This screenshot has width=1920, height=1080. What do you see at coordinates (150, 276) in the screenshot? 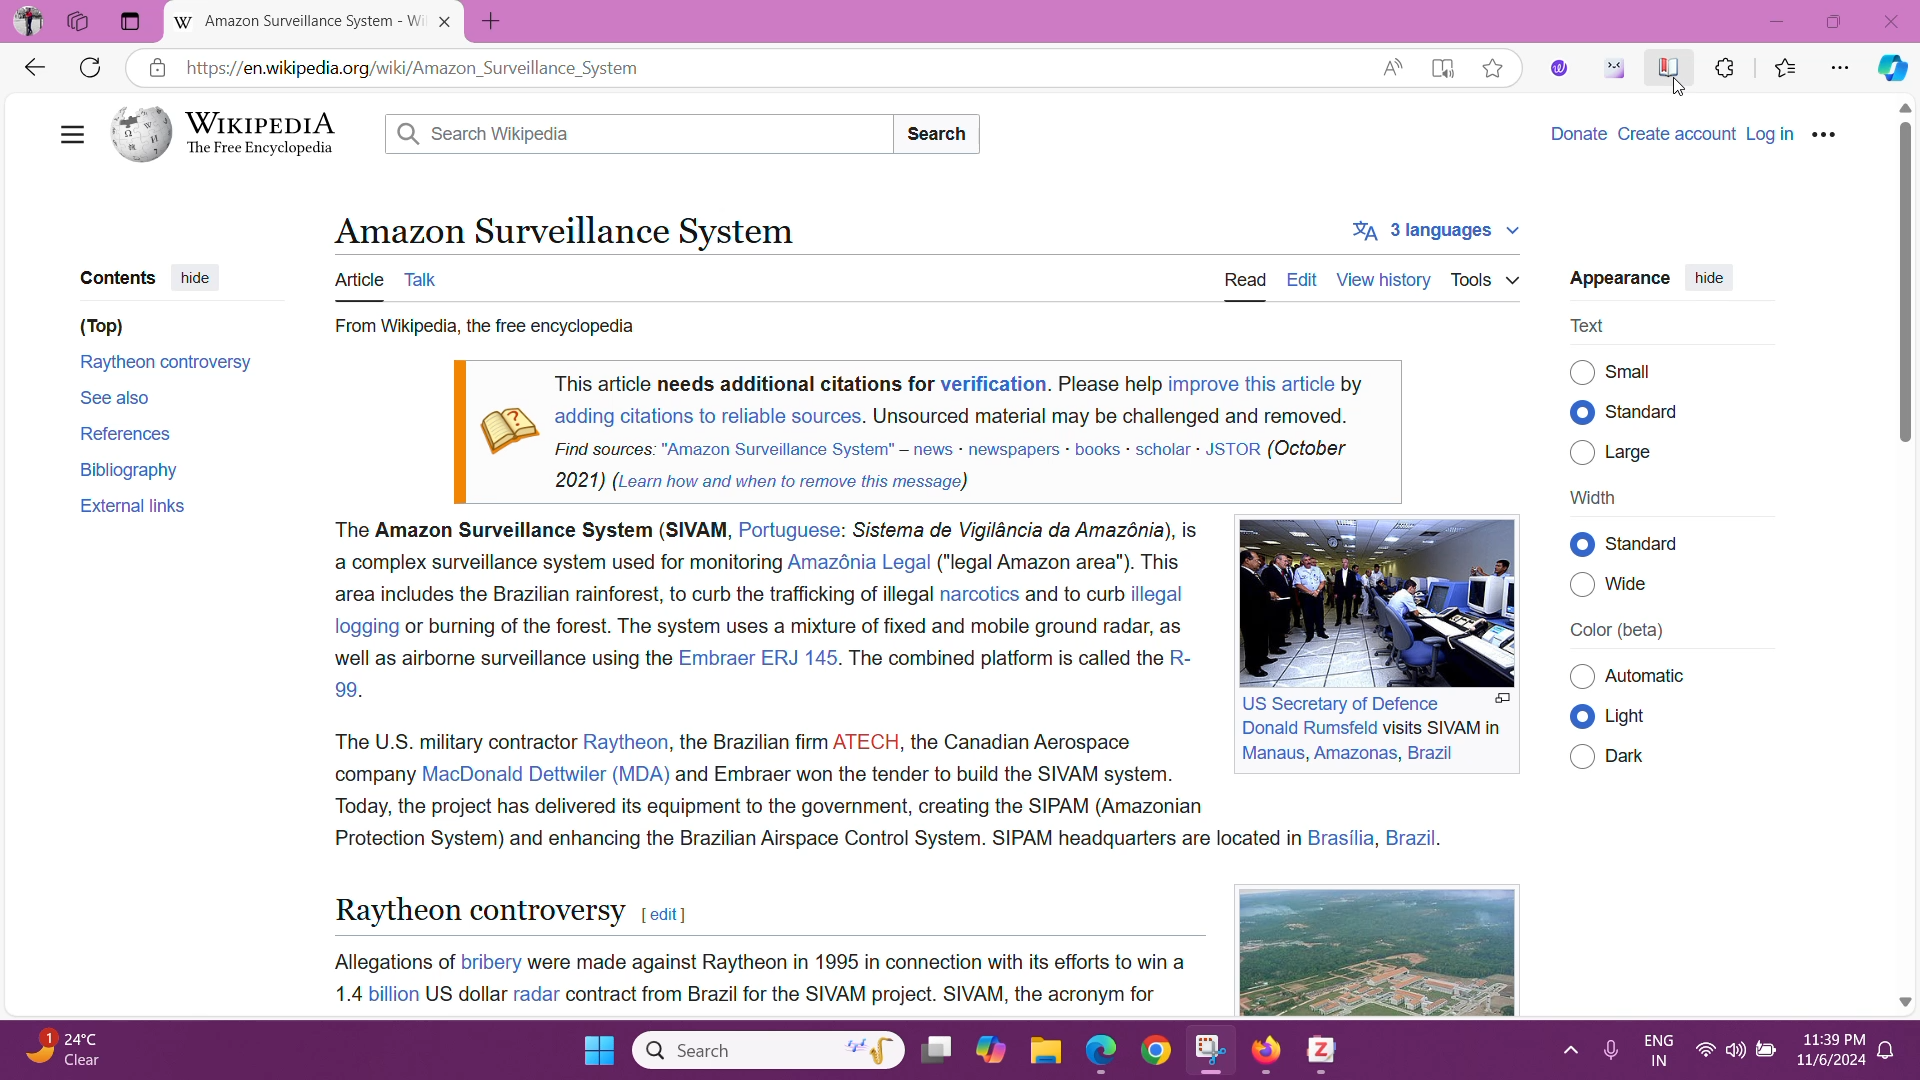
I see `Contents hide` at bounding box center [150, 276].